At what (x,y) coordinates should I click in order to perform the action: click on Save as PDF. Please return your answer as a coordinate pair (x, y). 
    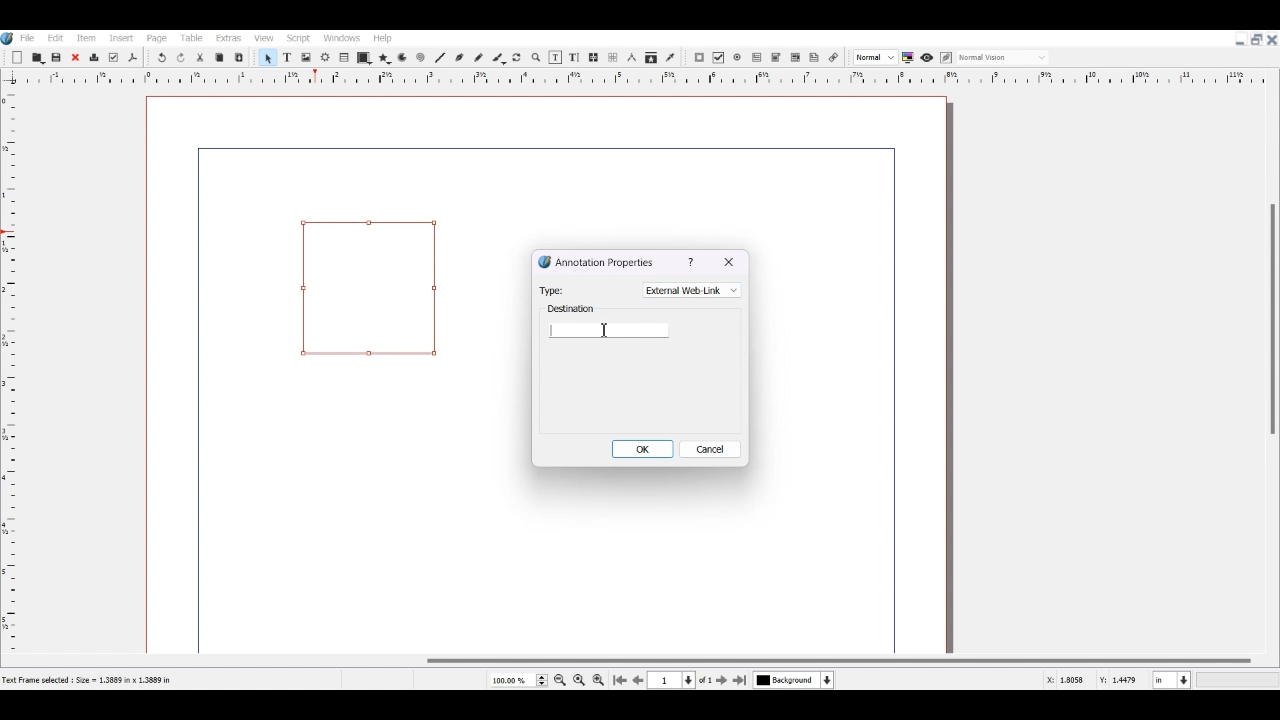
    Looking at the image, I should click on (133, 58).